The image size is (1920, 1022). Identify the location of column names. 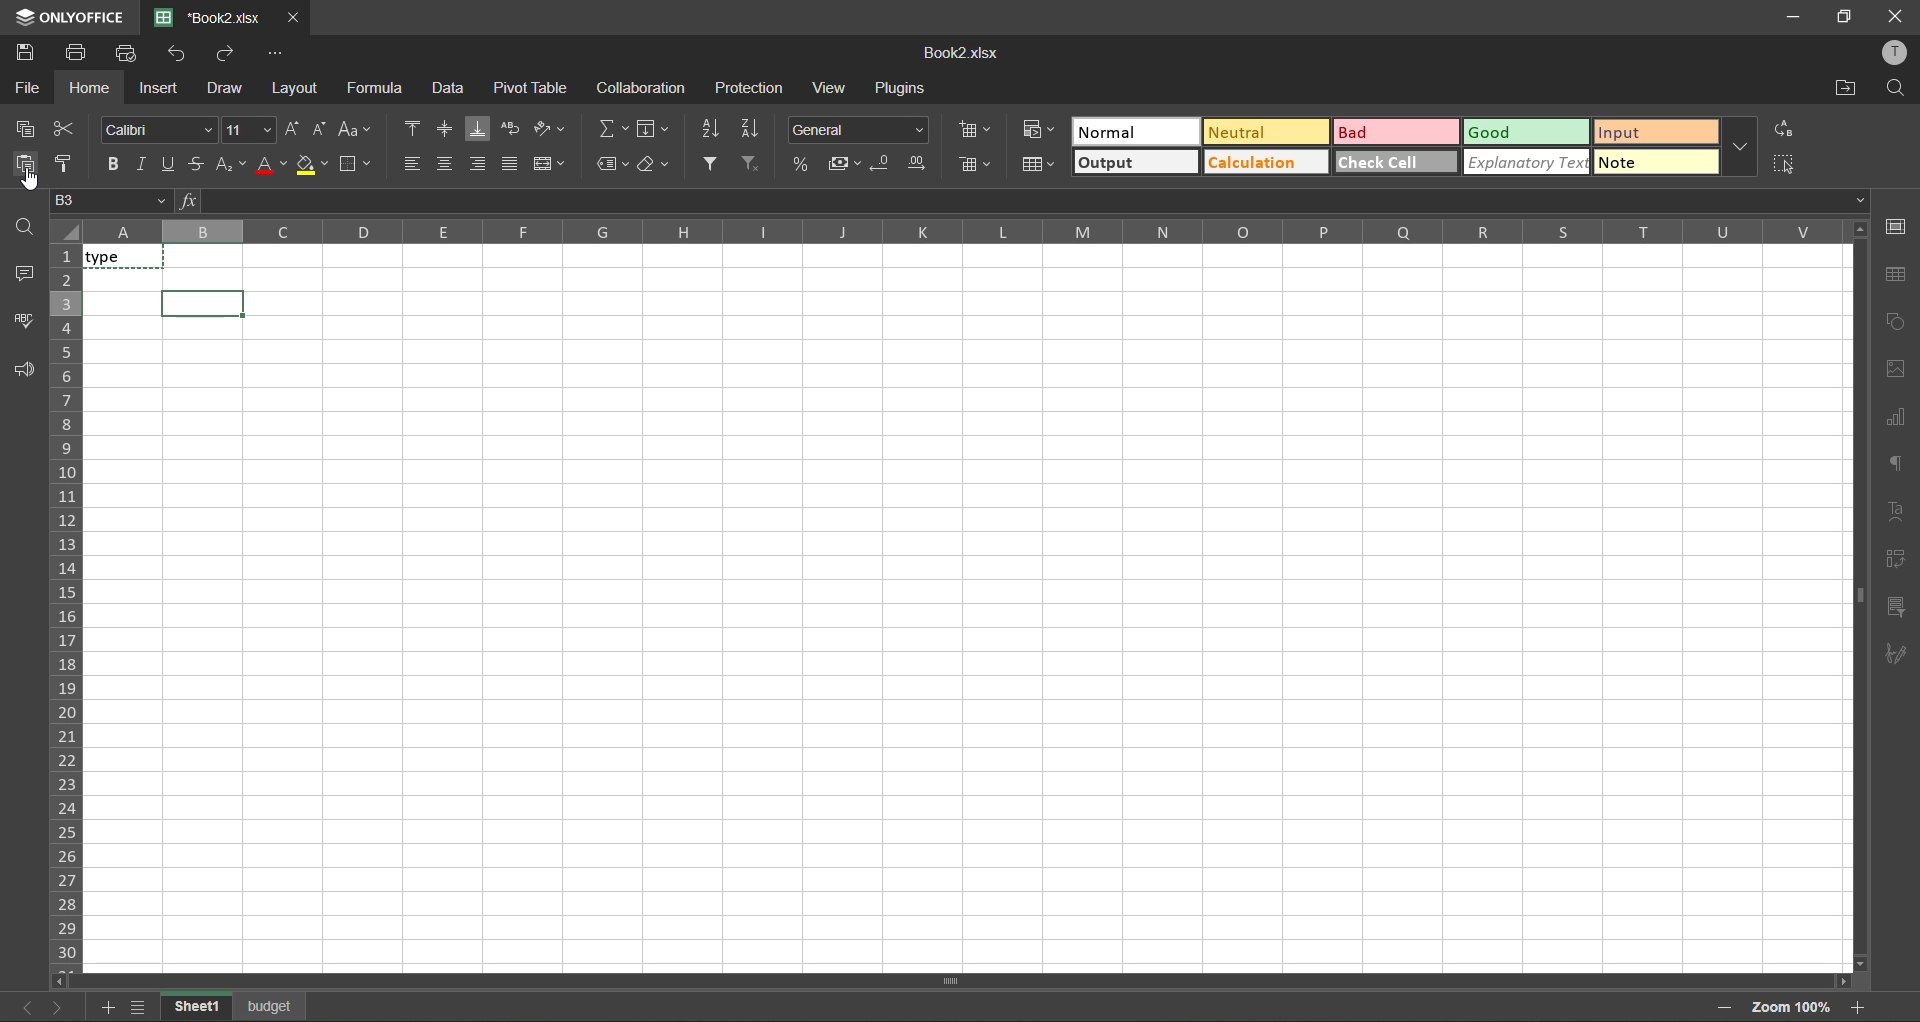
(960, 234).